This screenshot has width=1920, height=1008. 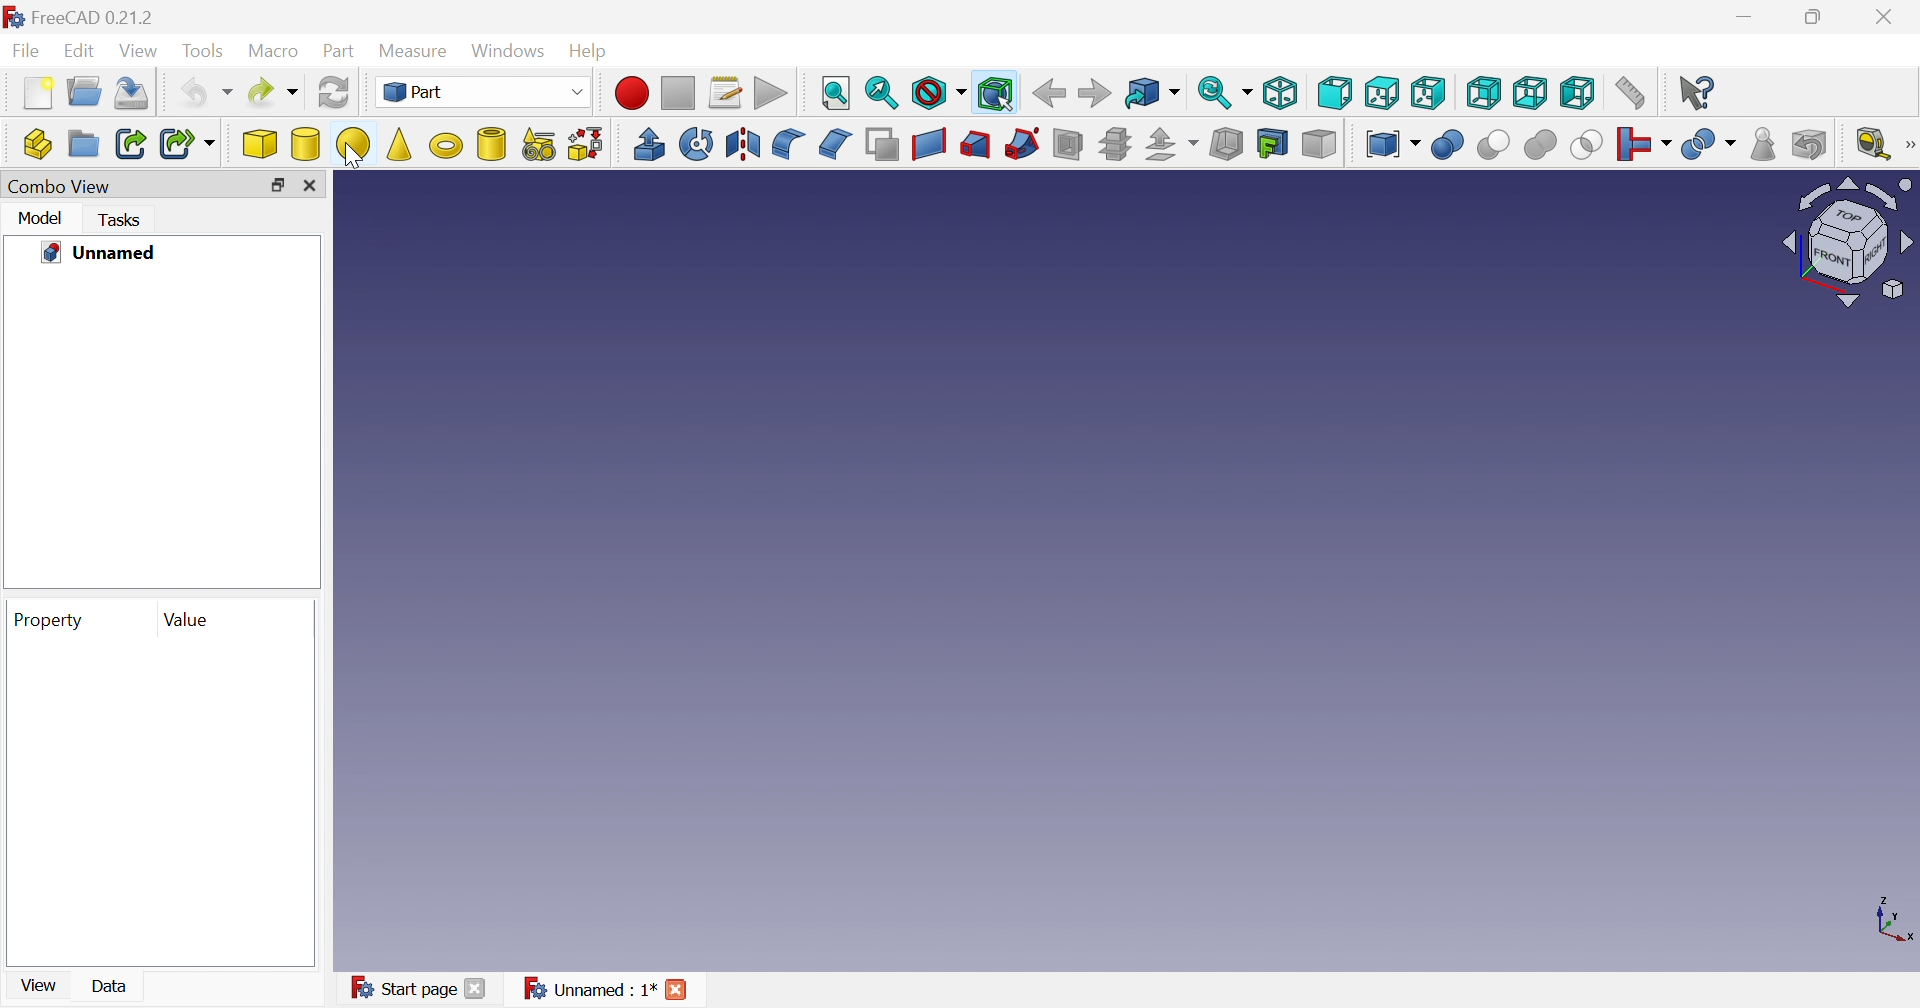 What do you see at coordinates (448, 148) in the screenshot?
I see `Torus` at bounding box center [448, 148].